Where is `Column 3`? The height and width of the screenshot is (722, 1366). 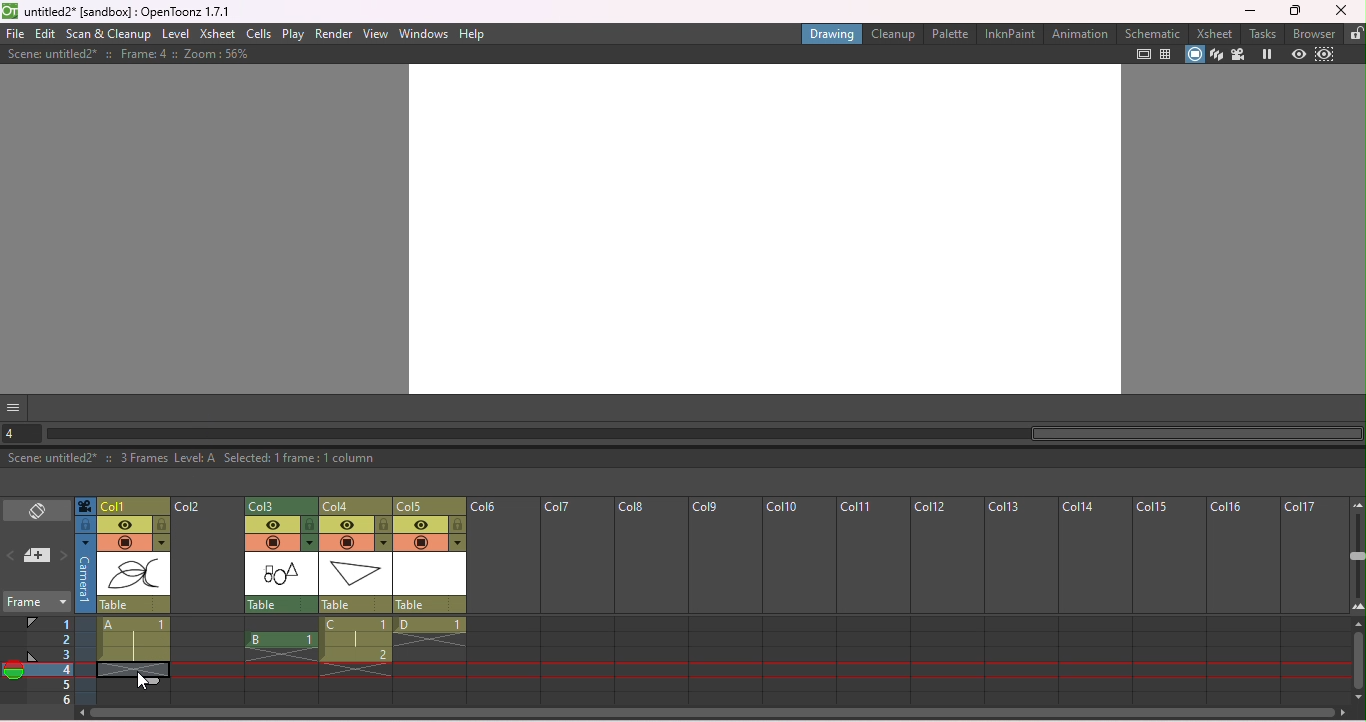
Column 3 is located at coordinates (280, 505).